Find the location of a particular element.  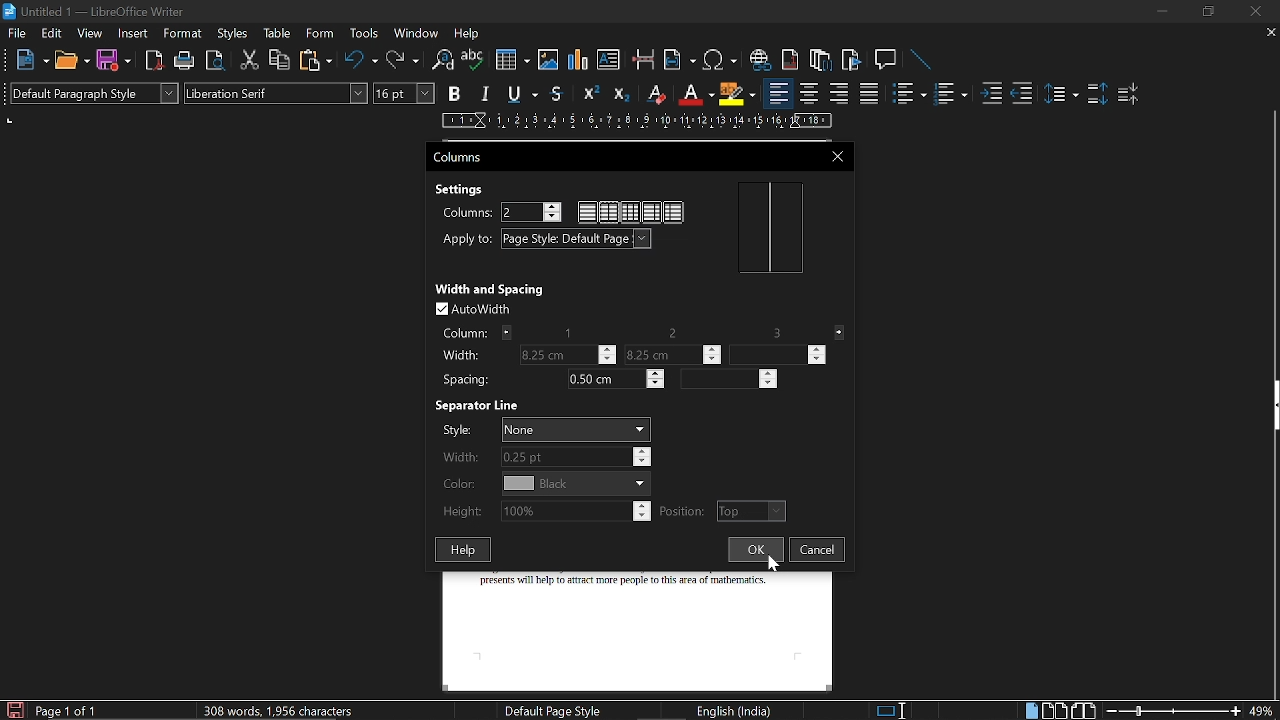

Insert field is located at coordinates (679, 61).